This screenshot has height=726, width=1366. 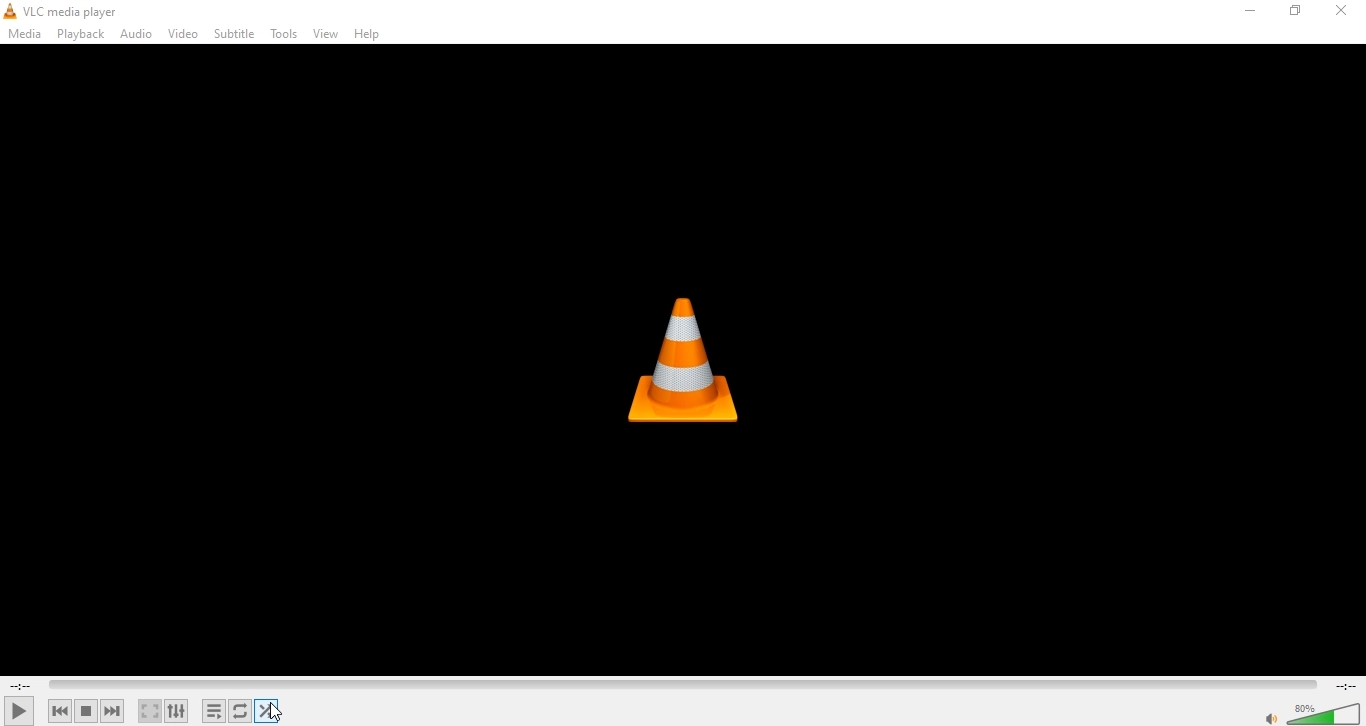 I want to click on view, so click(x=328, y=34).